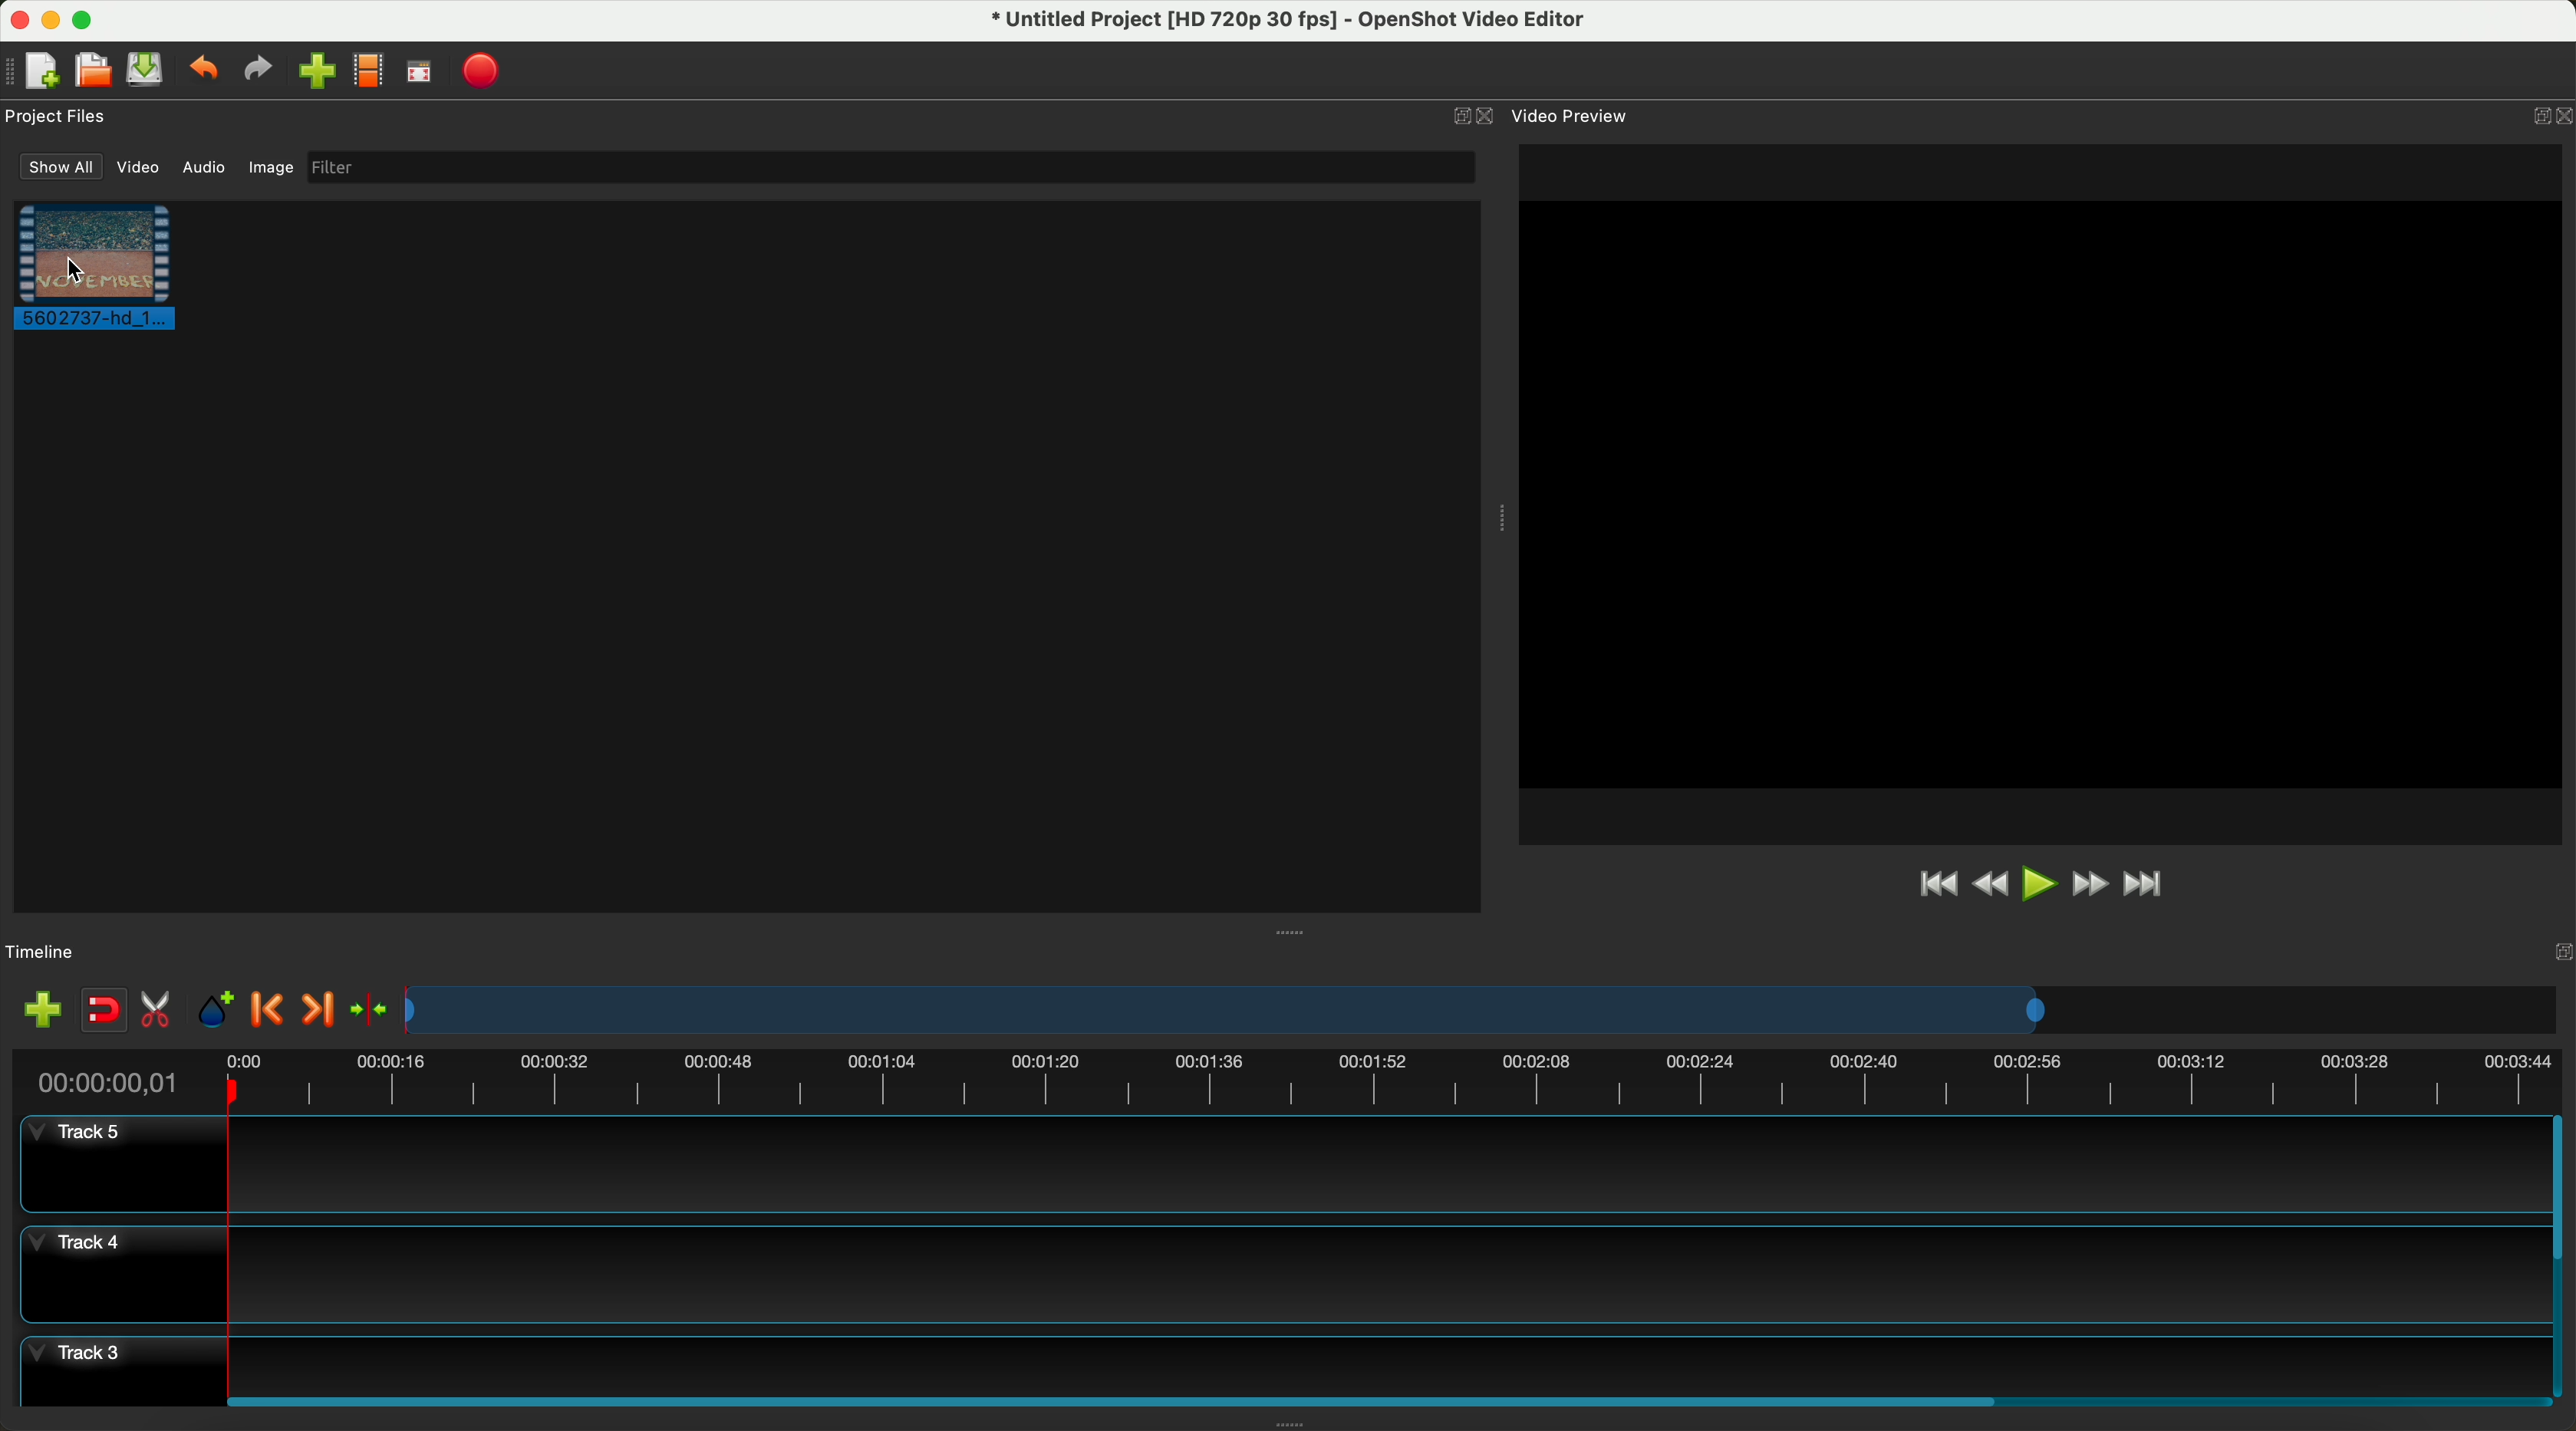 Image resolution: width=2576 pixels, height=1431 pixels. I want to click on filter, so click(890, 168).